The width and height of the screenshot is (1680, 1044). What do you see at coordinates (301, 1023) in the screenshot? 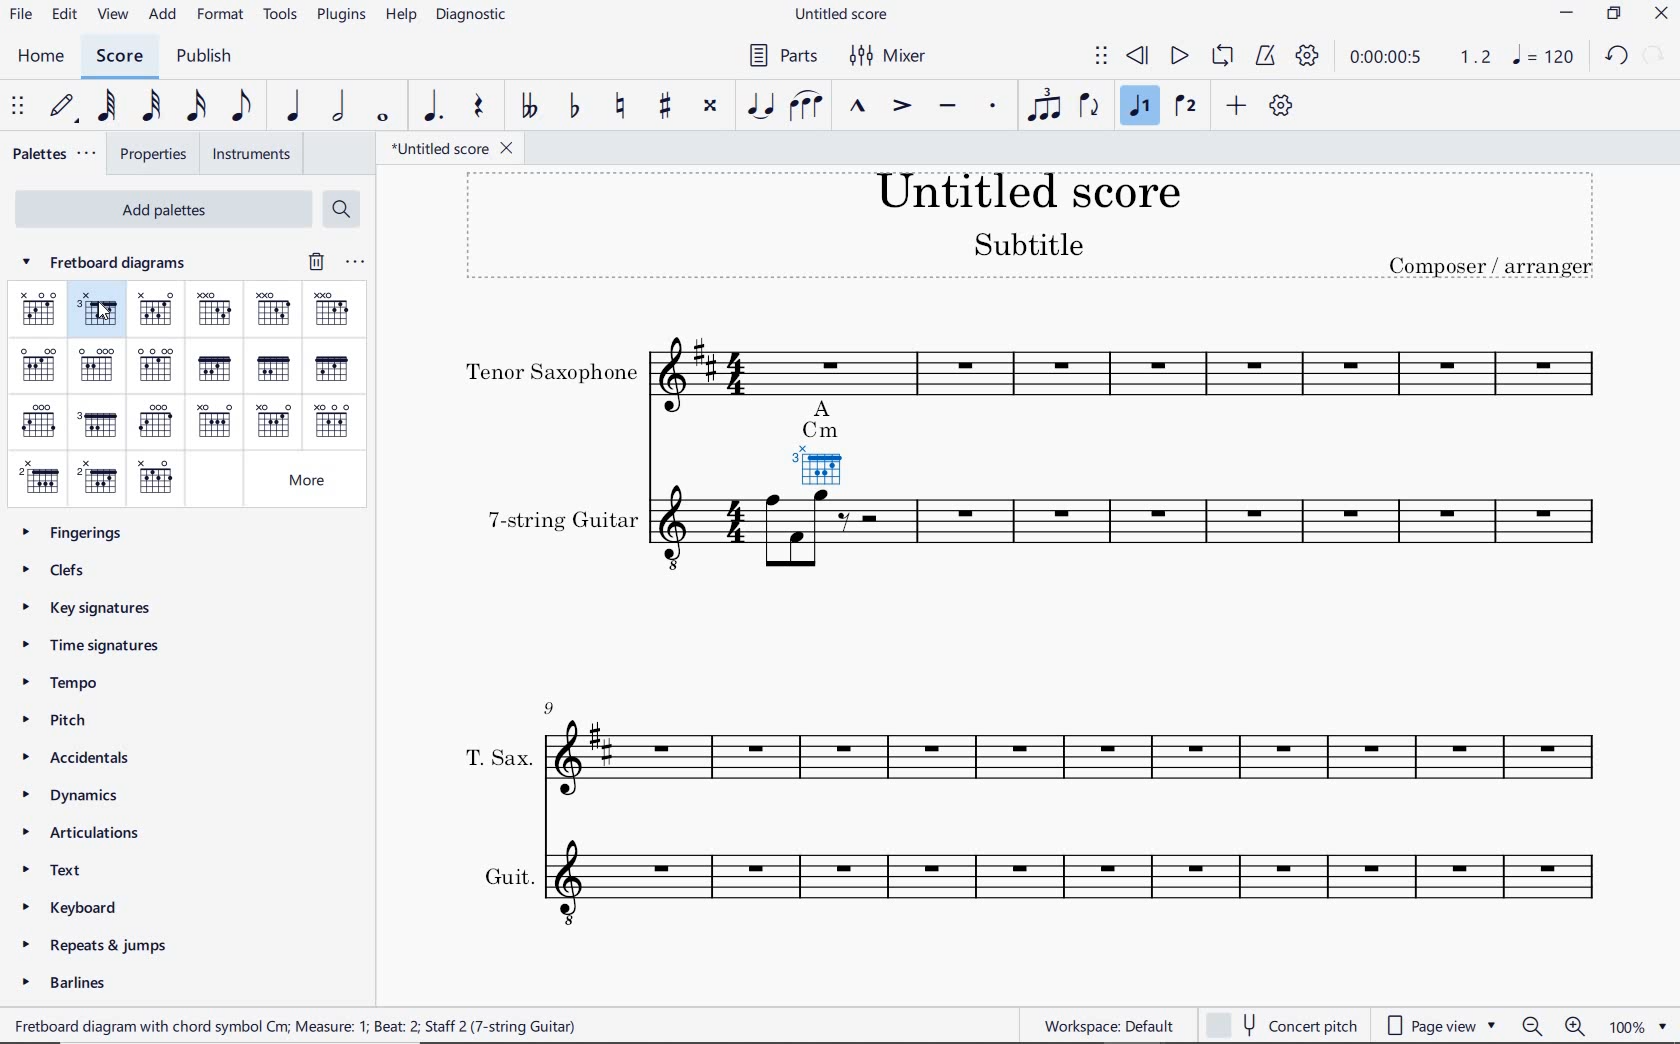
I see `score description` at bounding box center [301, 1023].